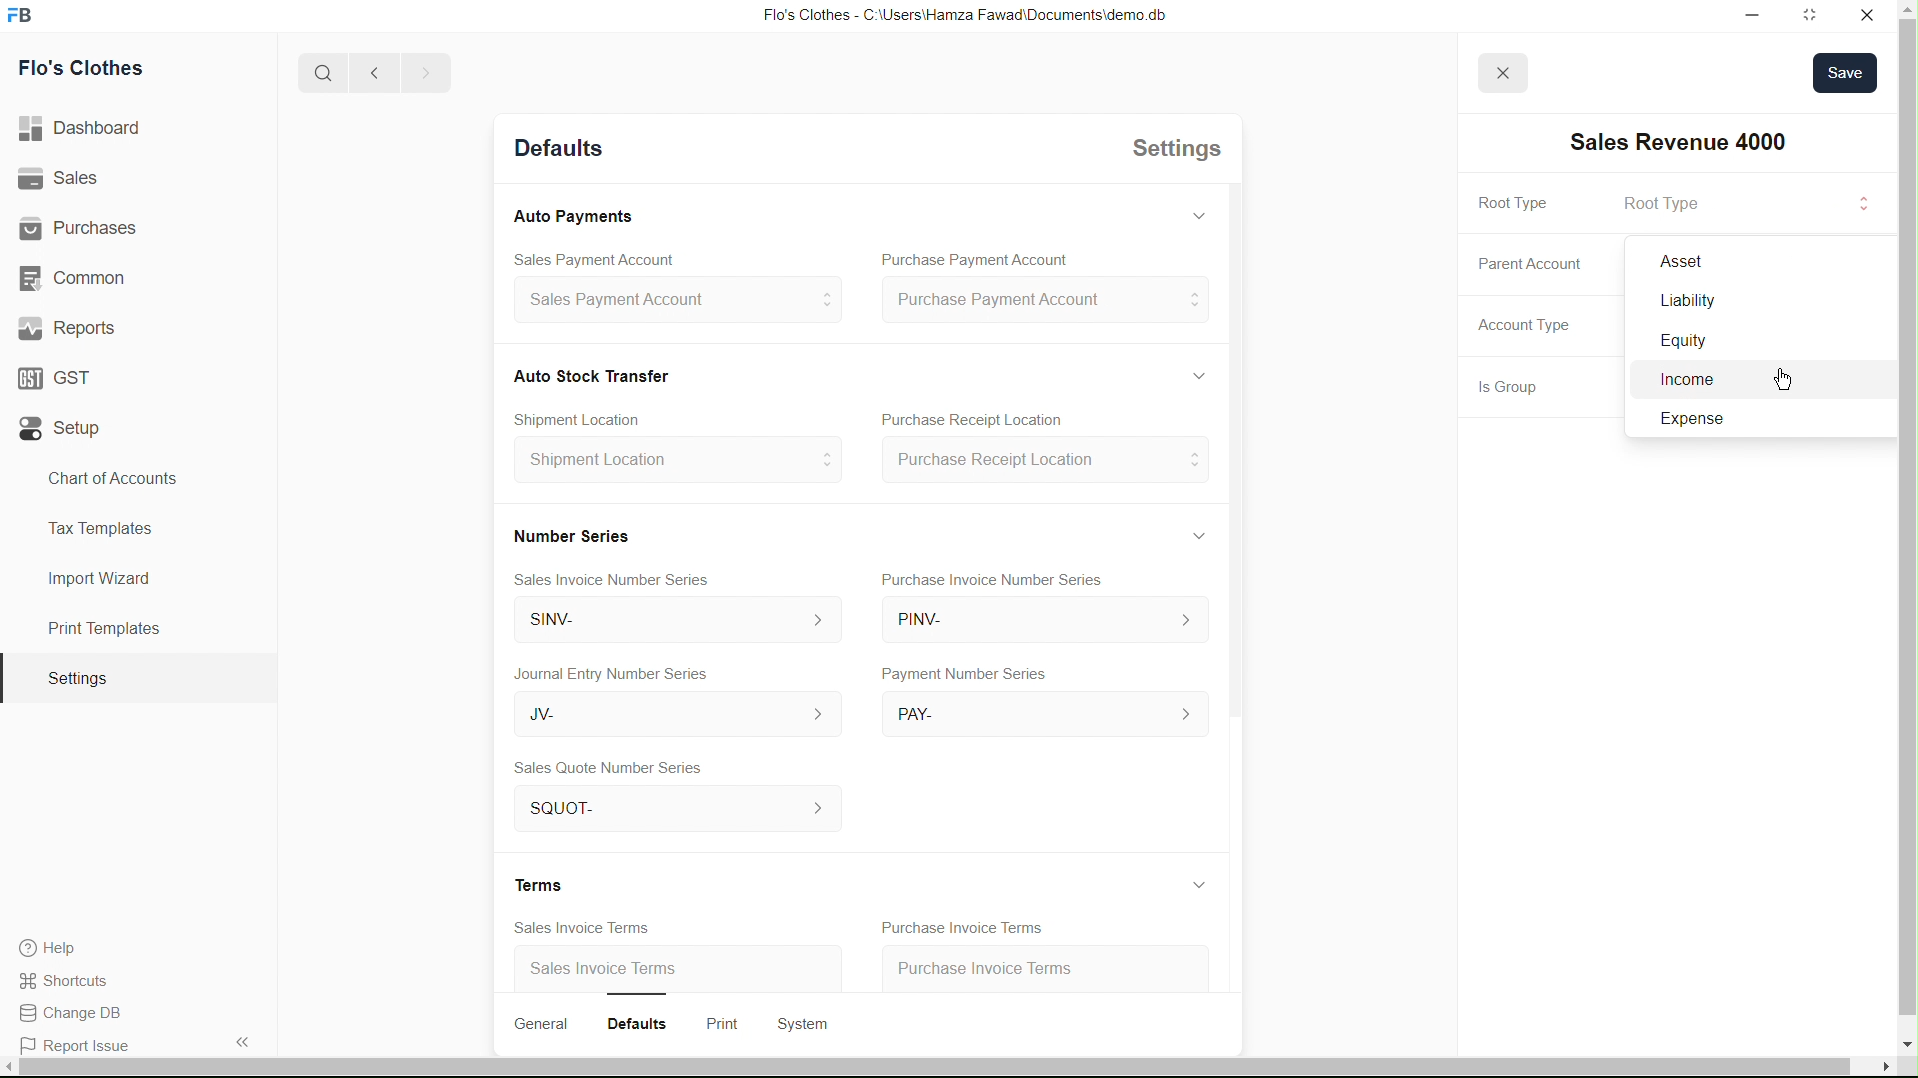 This screenshot has height=1078, width=1918. I want to click on Back, so click(368, 74).